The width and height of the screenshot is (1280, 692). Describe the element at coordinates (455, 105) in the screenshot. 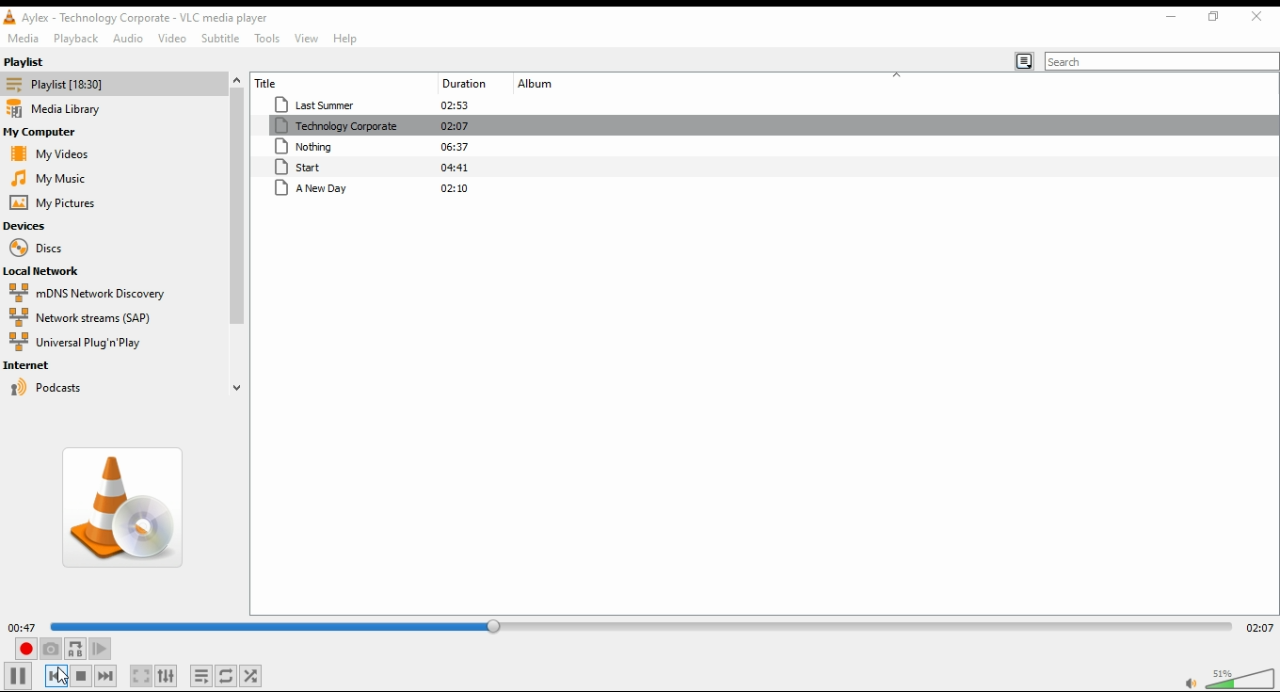

I see `02:53` at that location.